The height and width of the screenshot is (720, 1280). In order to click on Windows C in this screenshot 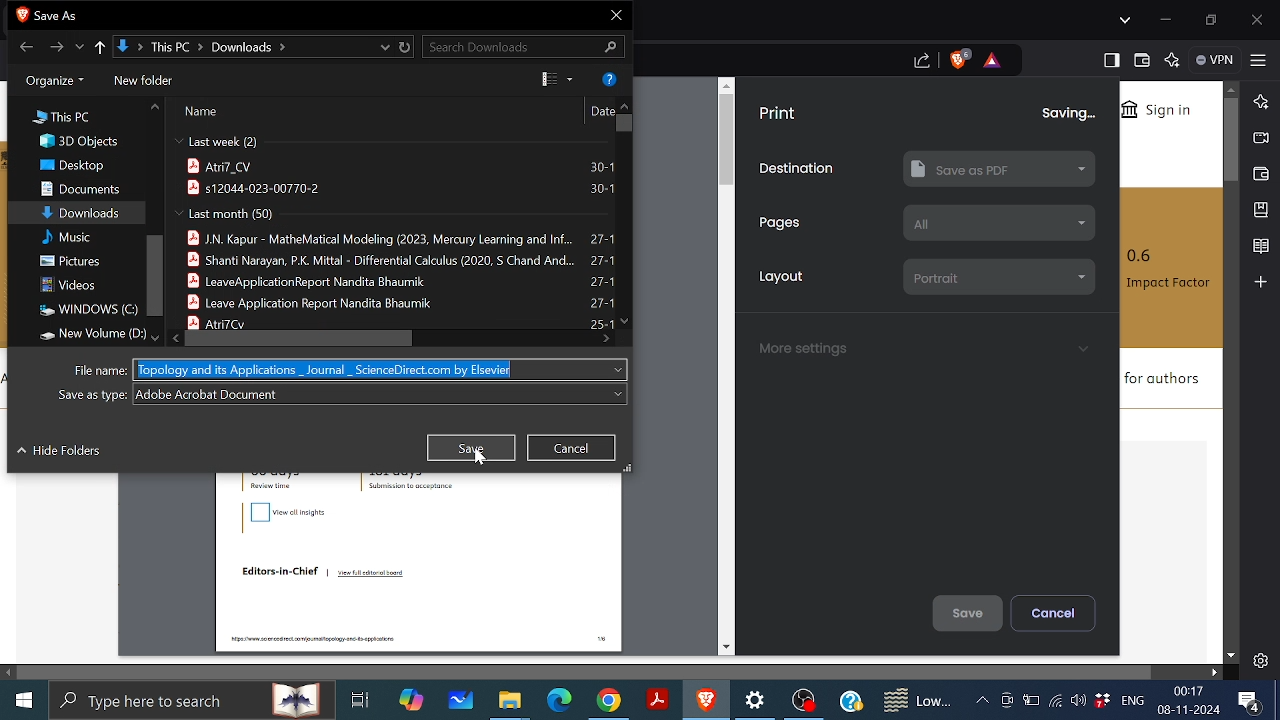, I will do `click(84, 311)`.